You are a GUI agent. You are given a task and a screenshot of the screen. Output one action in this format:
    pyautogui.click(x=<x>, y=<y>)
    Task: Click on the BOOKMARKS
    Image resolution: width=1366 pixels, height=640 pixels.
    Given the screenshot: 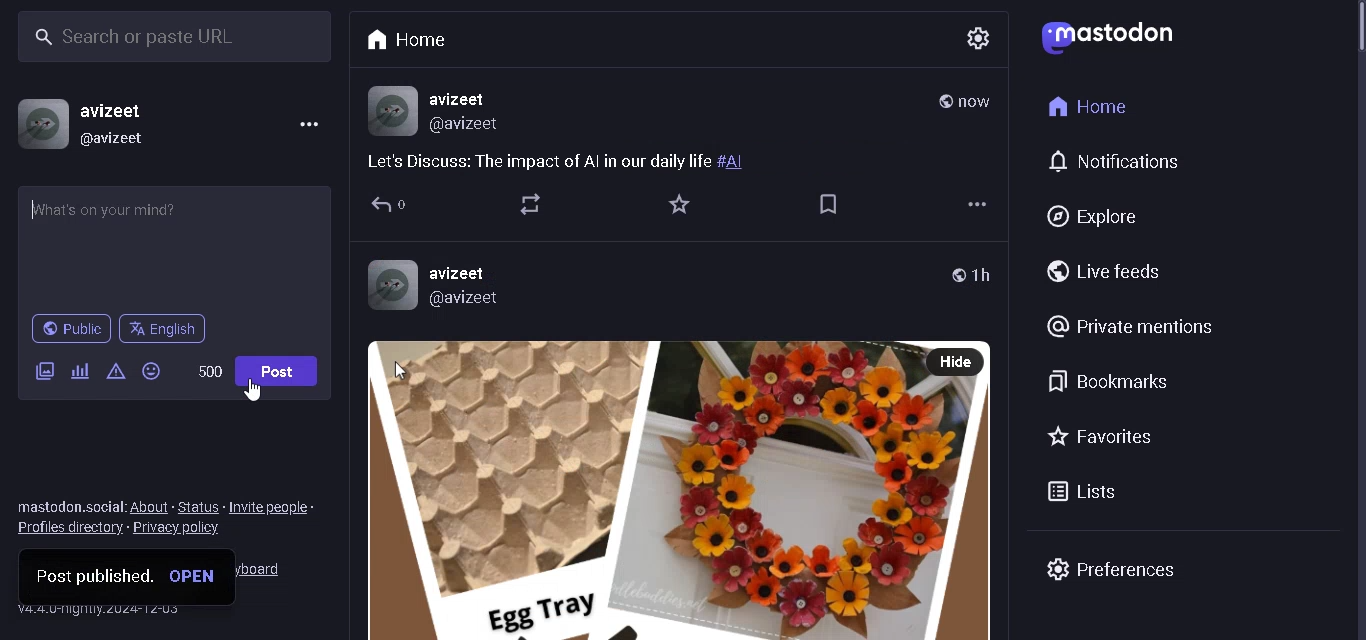 What is the action you would take?
    pyautogui.click(x=1112, y=379)
    